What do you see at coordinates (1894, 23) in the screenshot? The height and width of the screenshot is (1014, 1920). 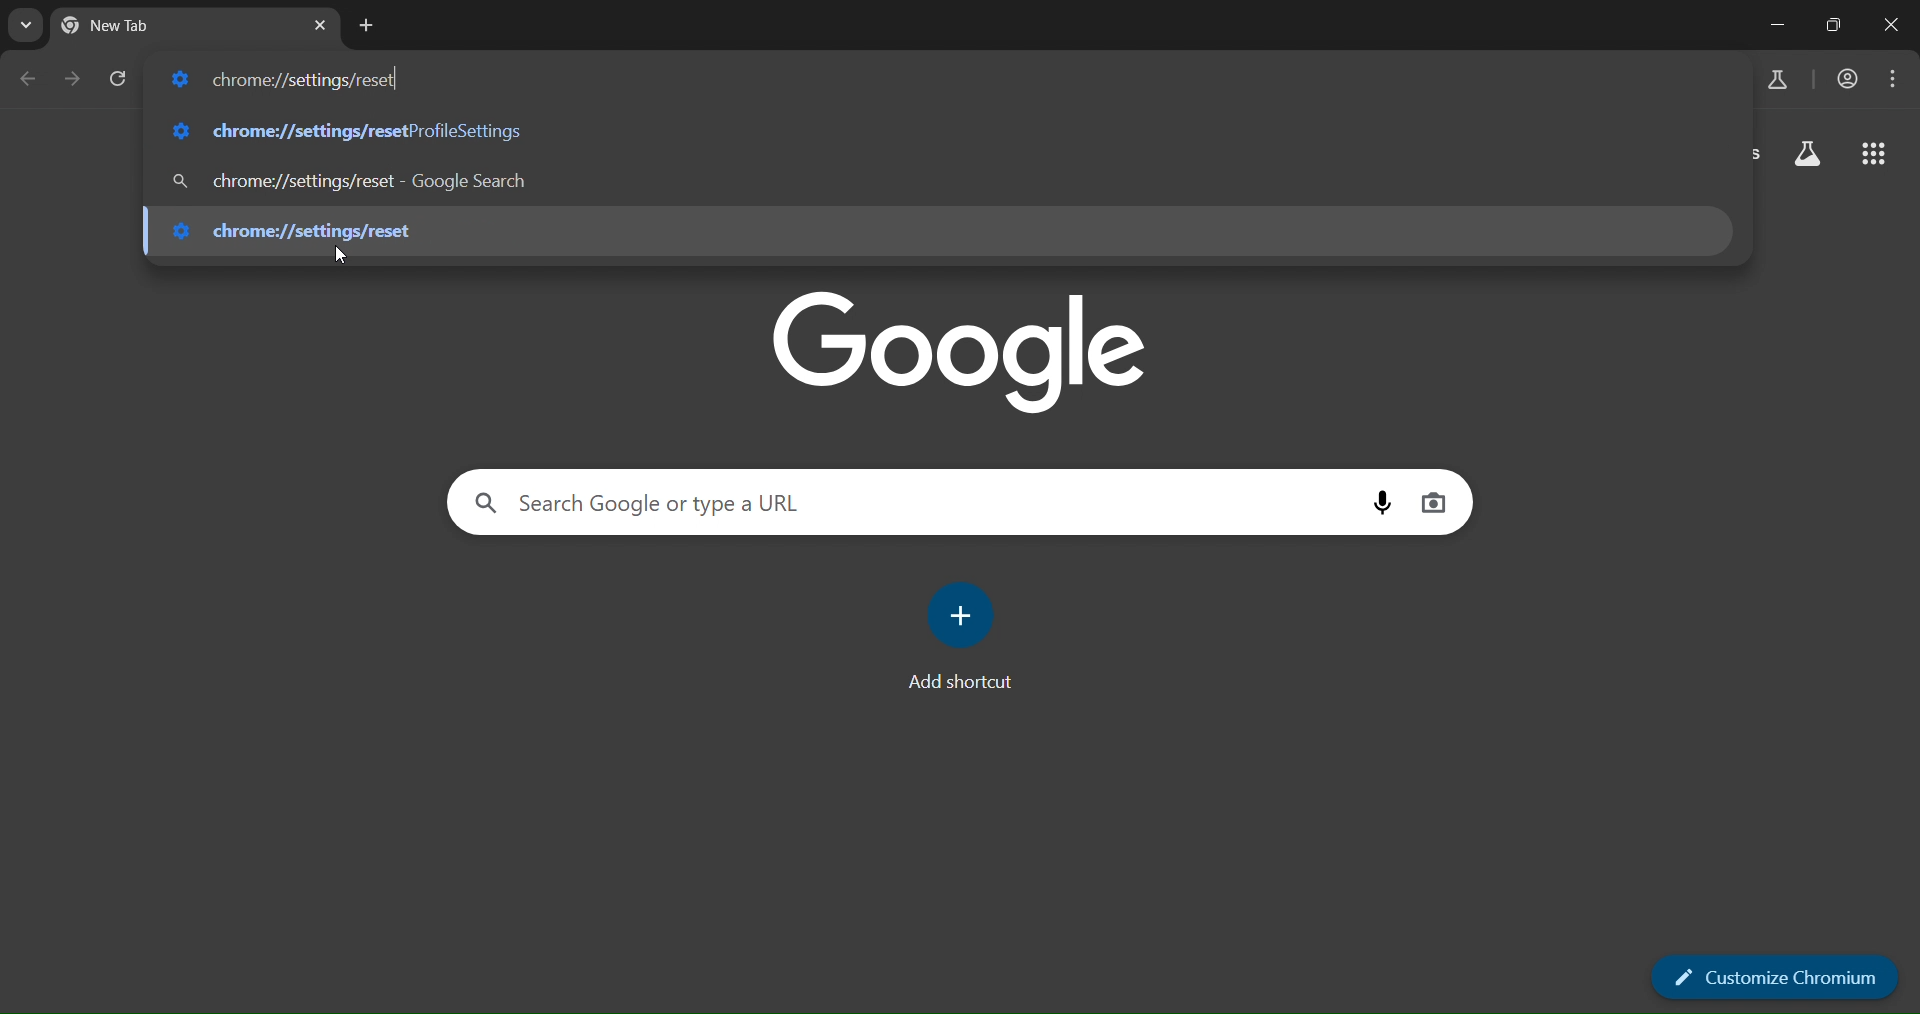 I see `Close` at bounding box center [1894, 23].